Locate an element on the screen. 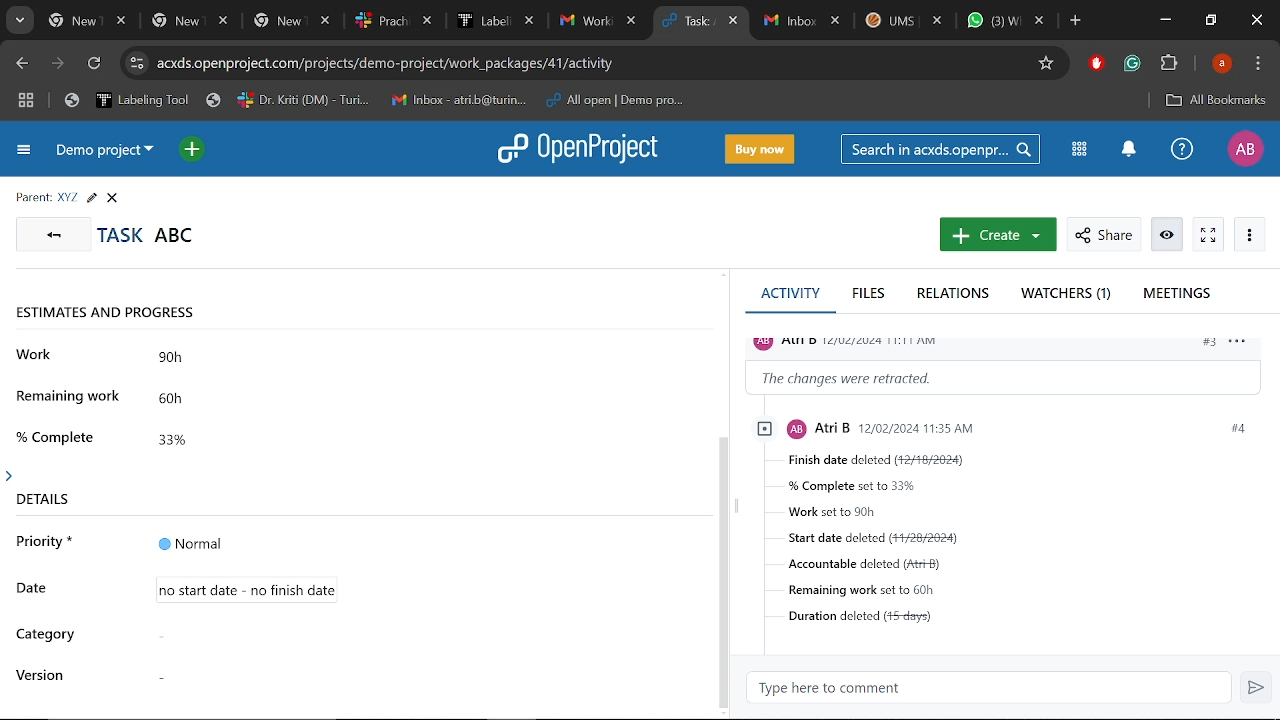 Image resolution: width=1280 pixels, height=720 pixels. Profile is located at coordinates (1243, 149).